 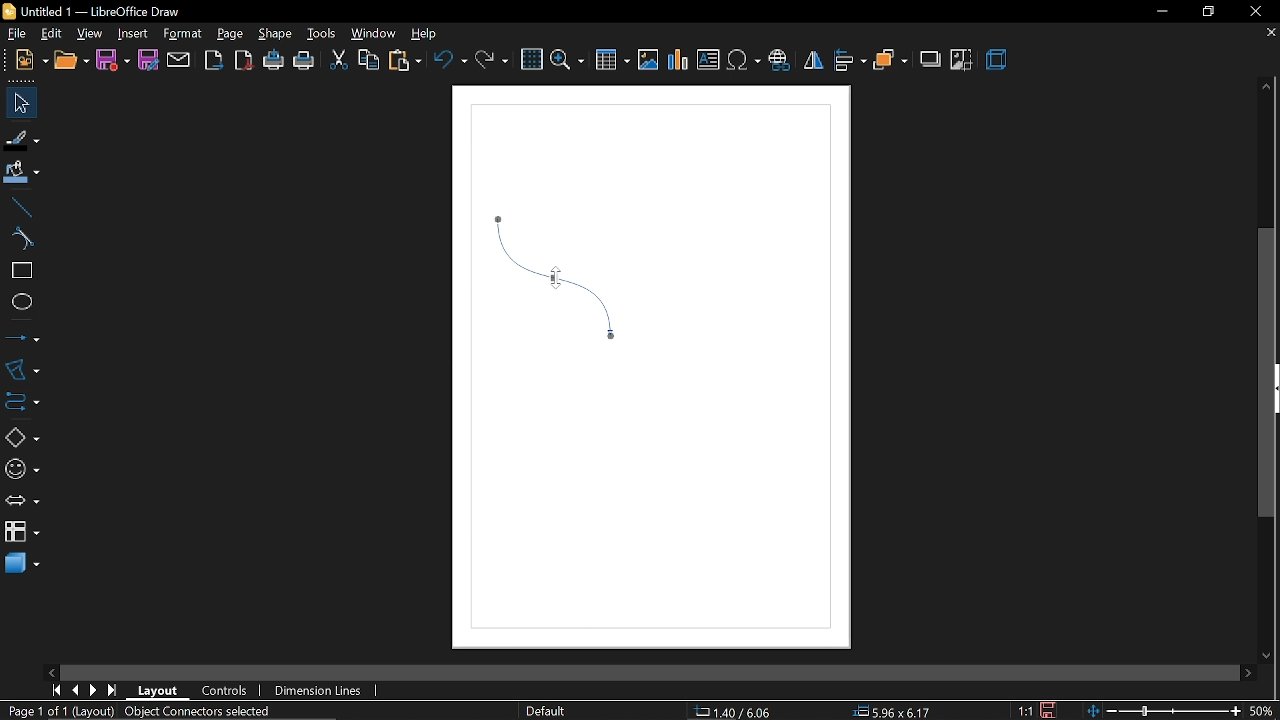 I want to click on basic shapes, so click(x=18, y=434).